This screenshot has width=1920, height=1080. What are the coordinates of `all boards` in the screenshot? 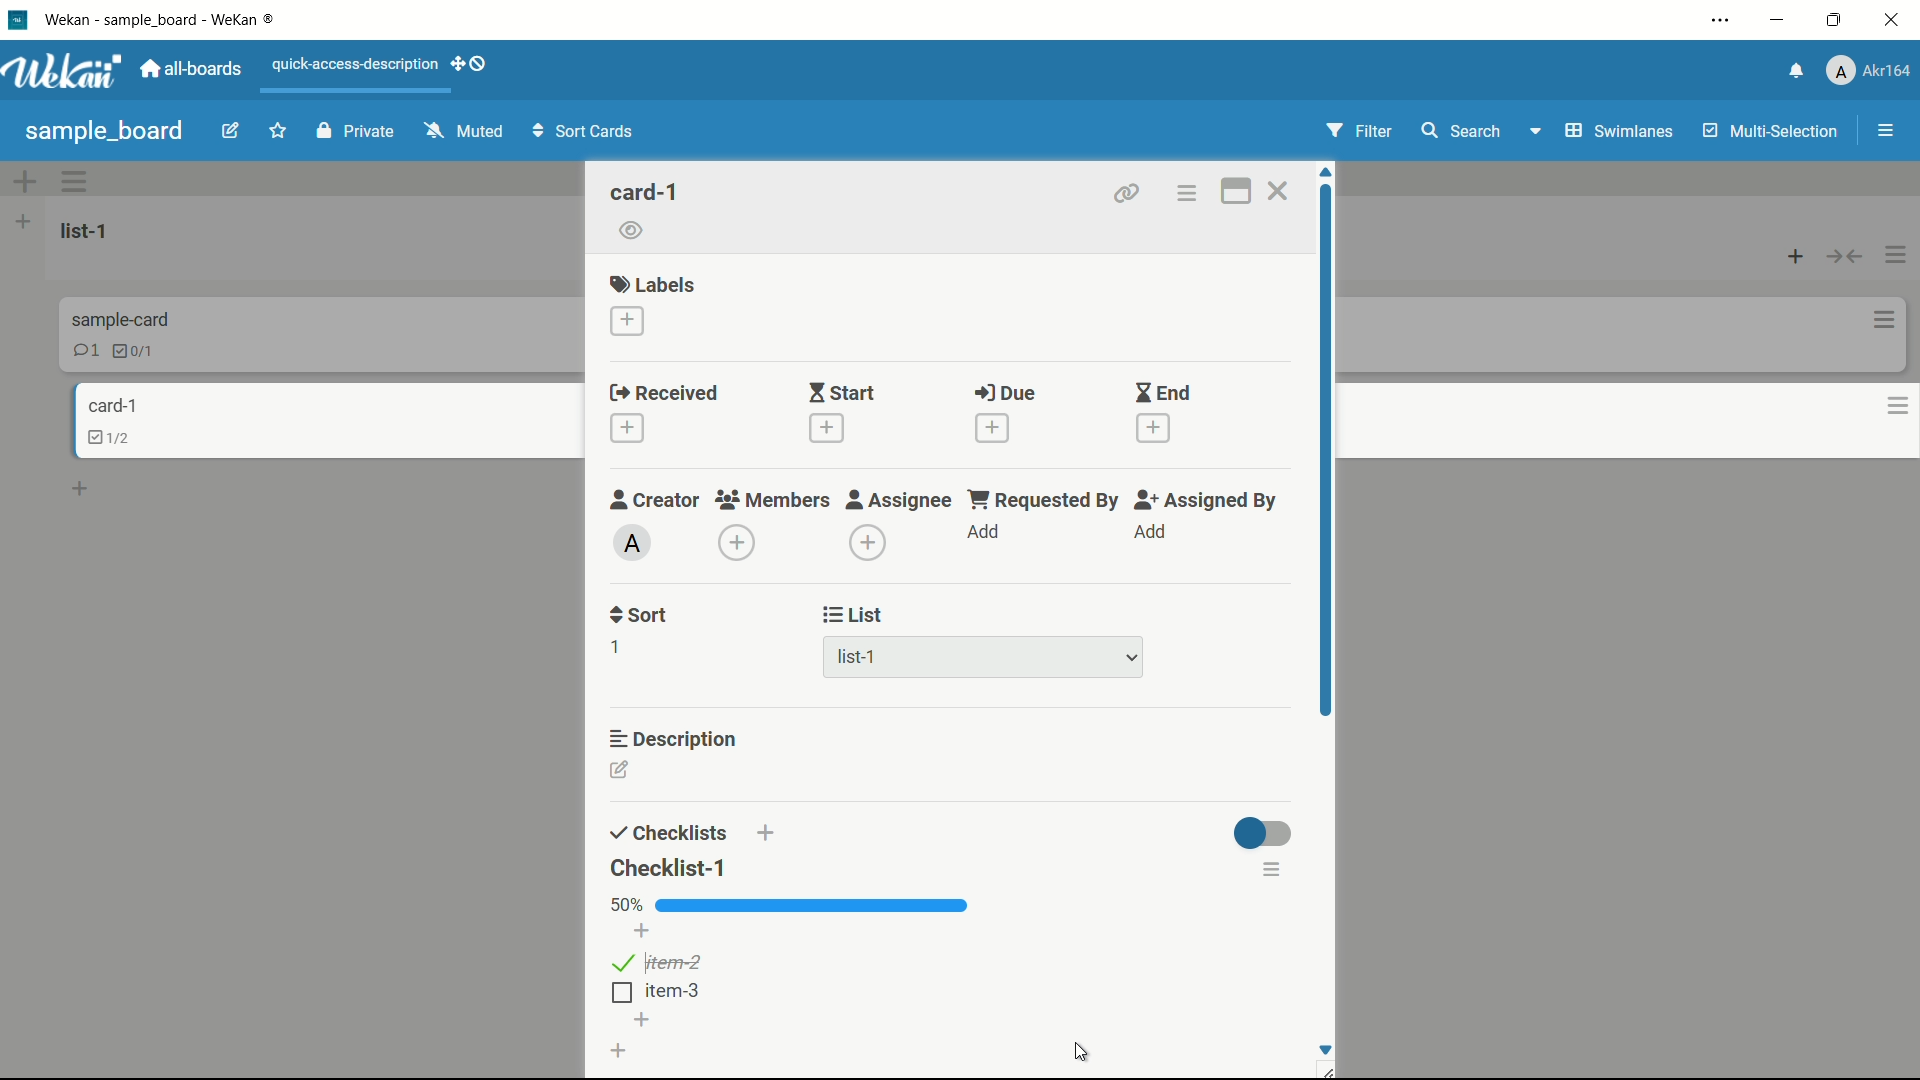 It's located at (191, 71).